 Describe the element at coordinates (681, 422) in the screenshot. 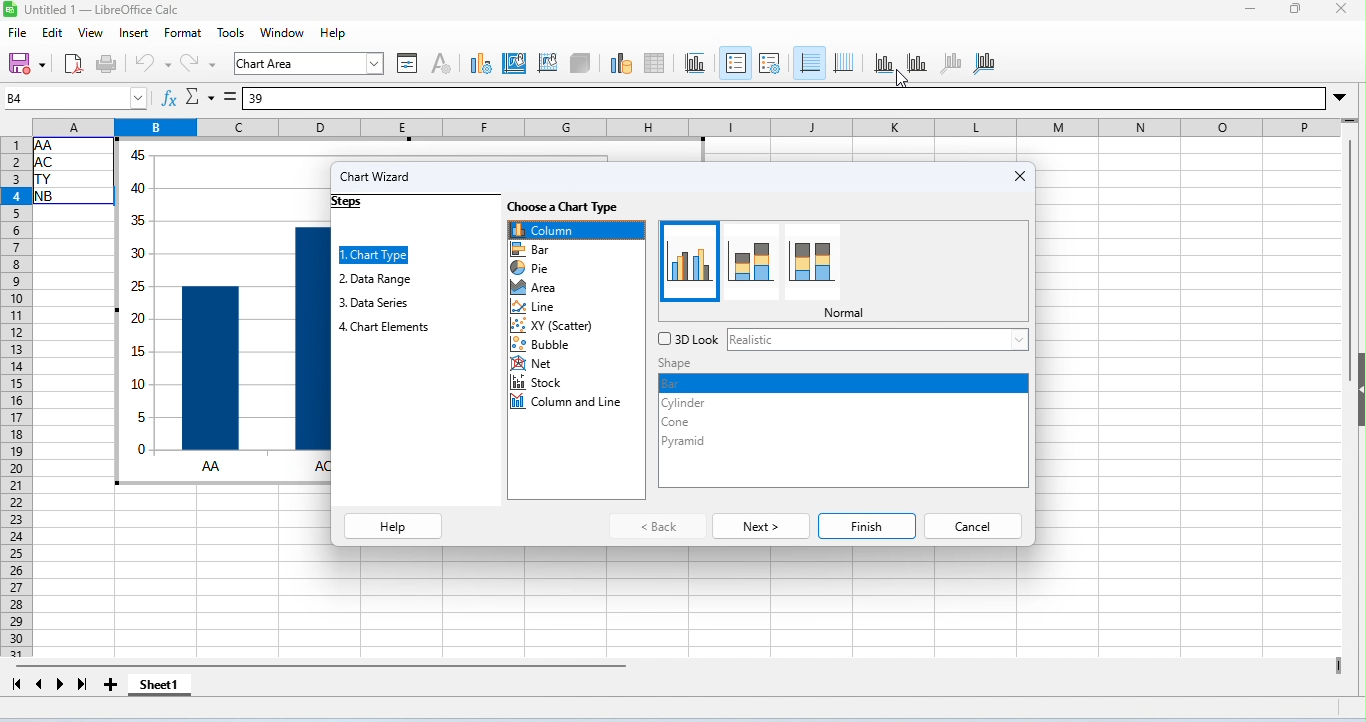

I see `cone` at that location.